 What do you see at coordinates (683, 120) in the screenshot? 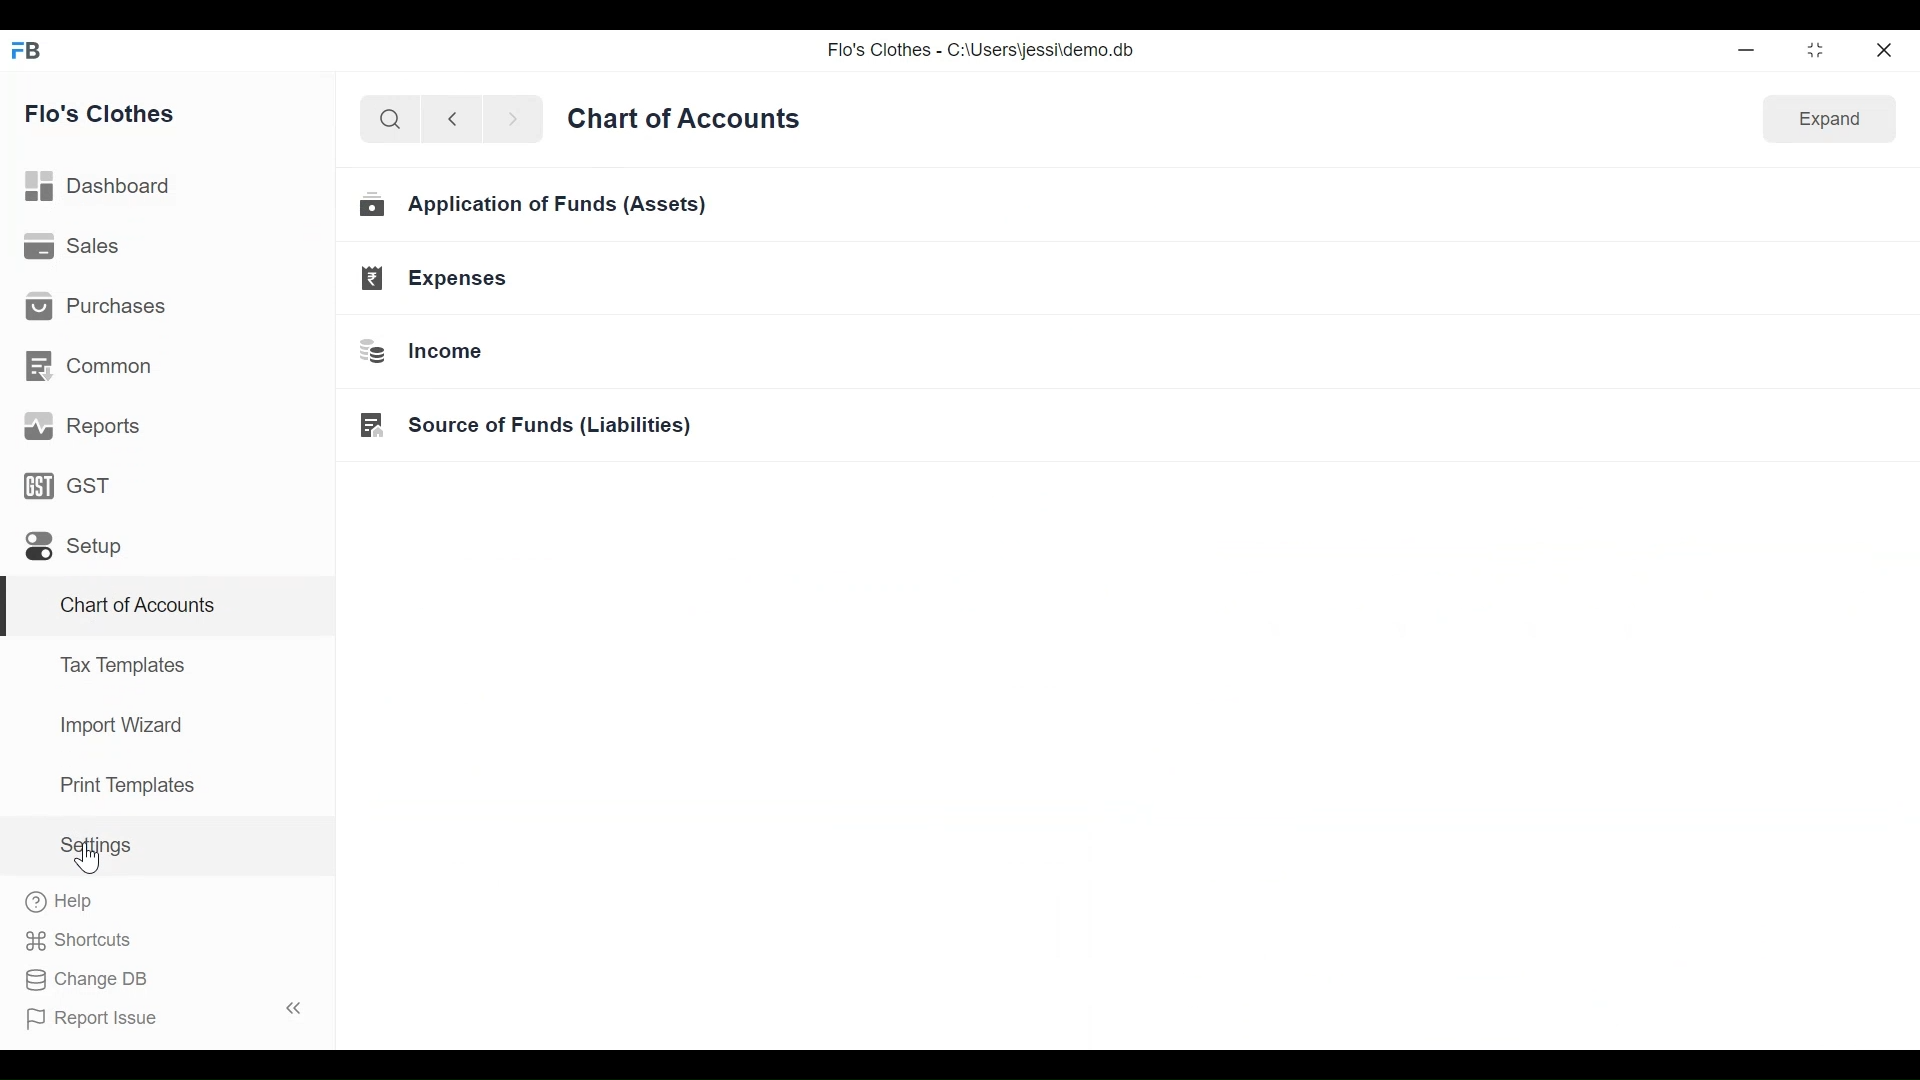
I see `chart of accounts` at bounding box center [683, 120].